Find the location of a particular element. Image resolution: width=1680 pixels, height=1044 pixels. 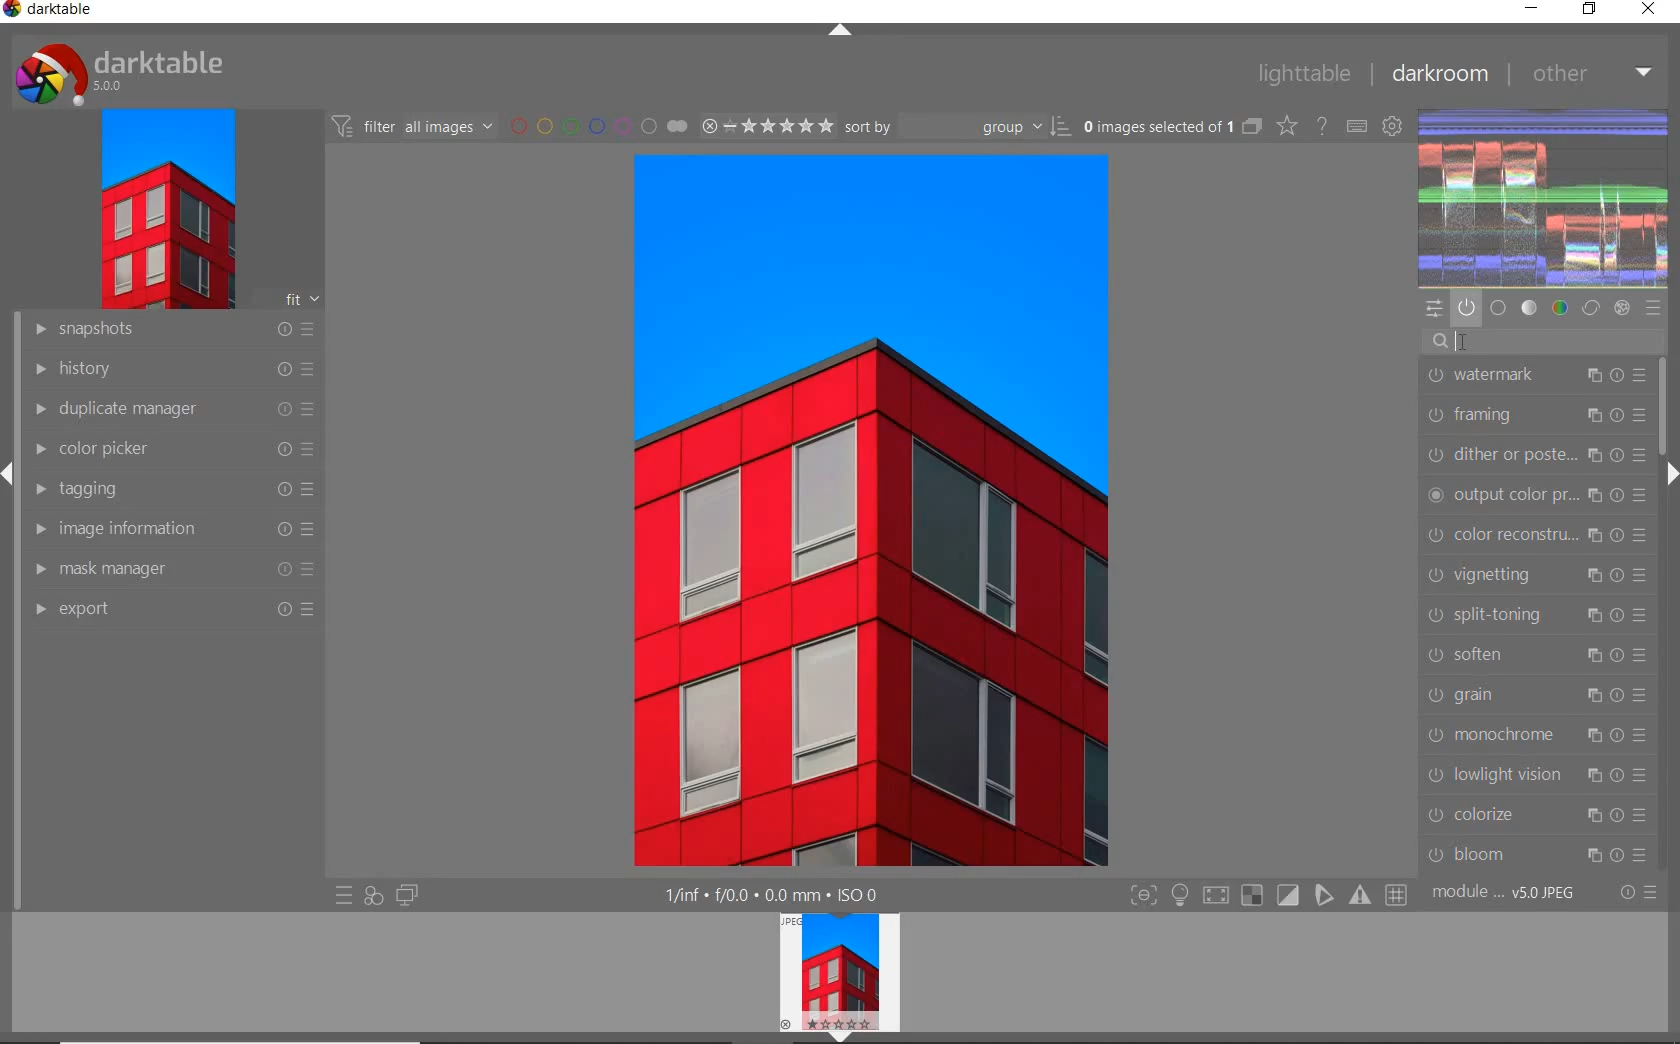

snapshots is located at coordinates (170, 332).